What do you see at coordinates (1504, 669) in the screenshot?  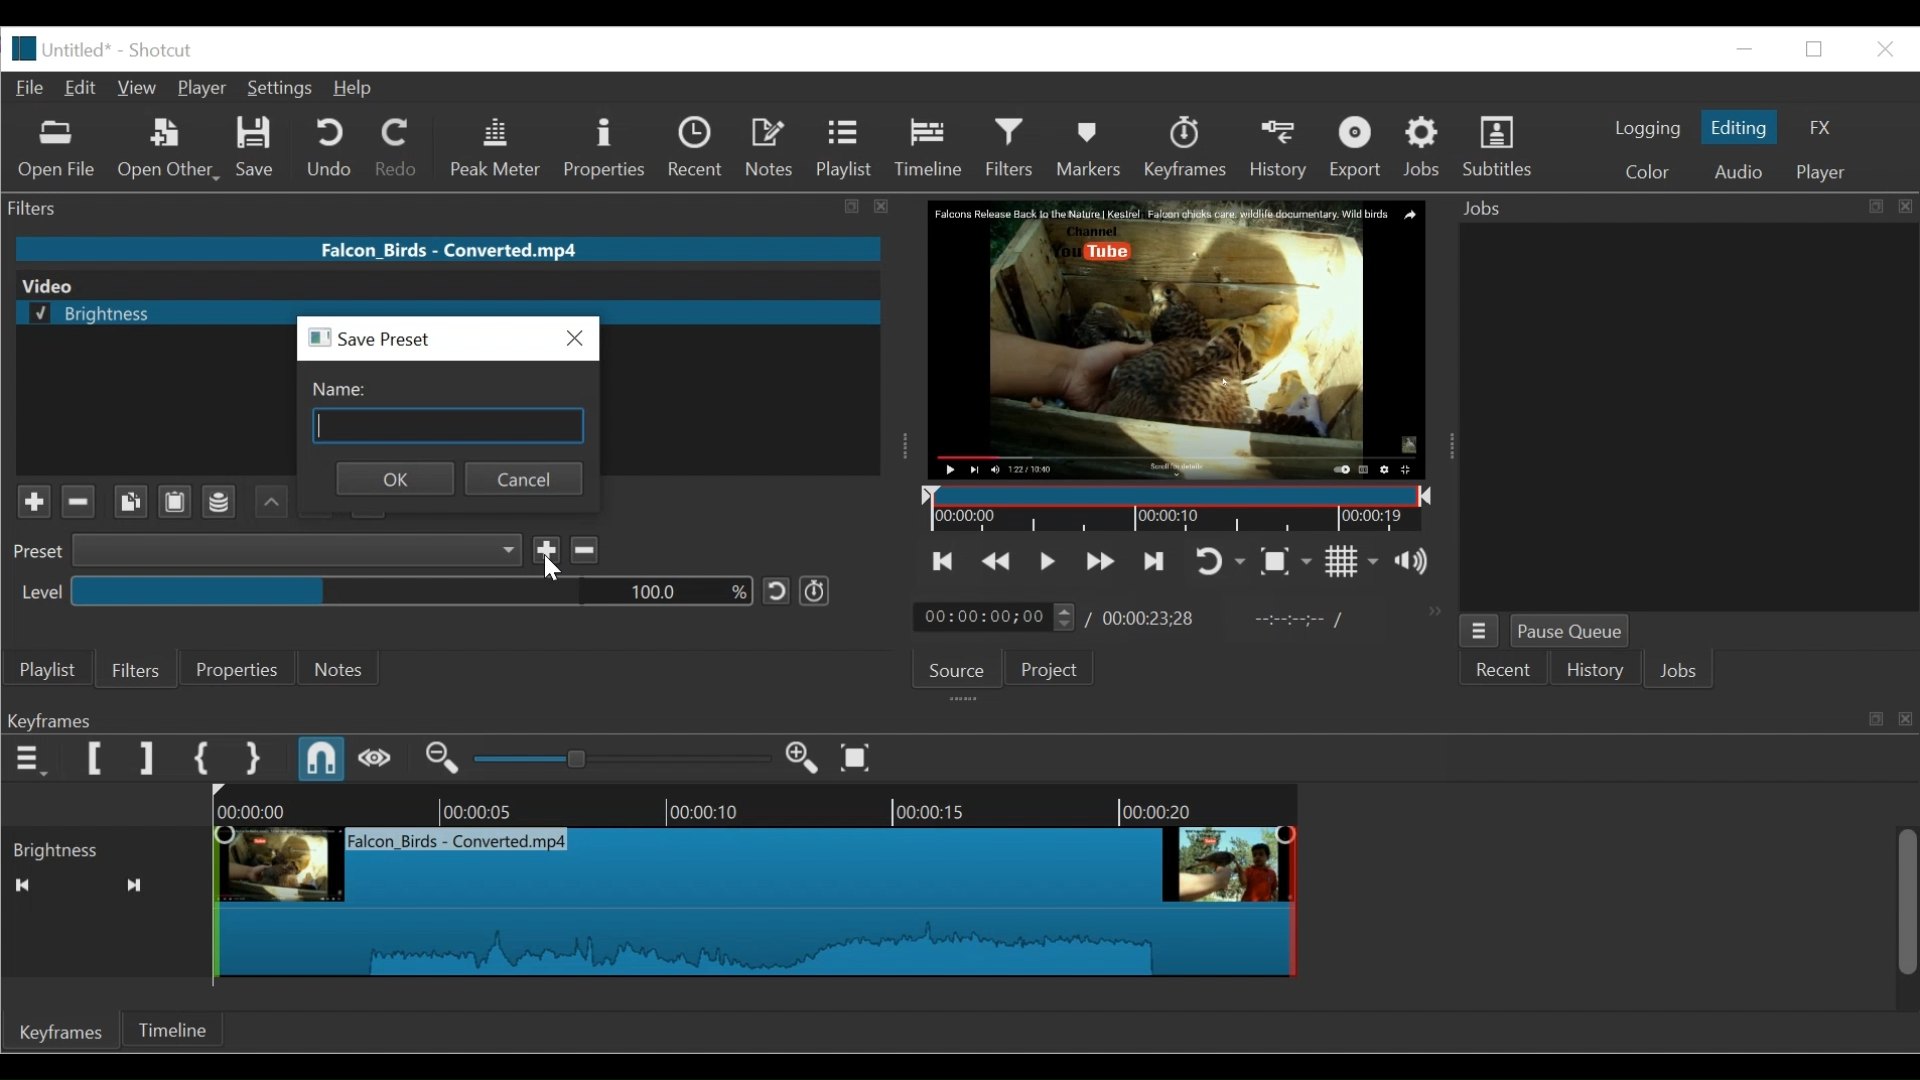 I see `Recent` at bounding box center [1504, 669].